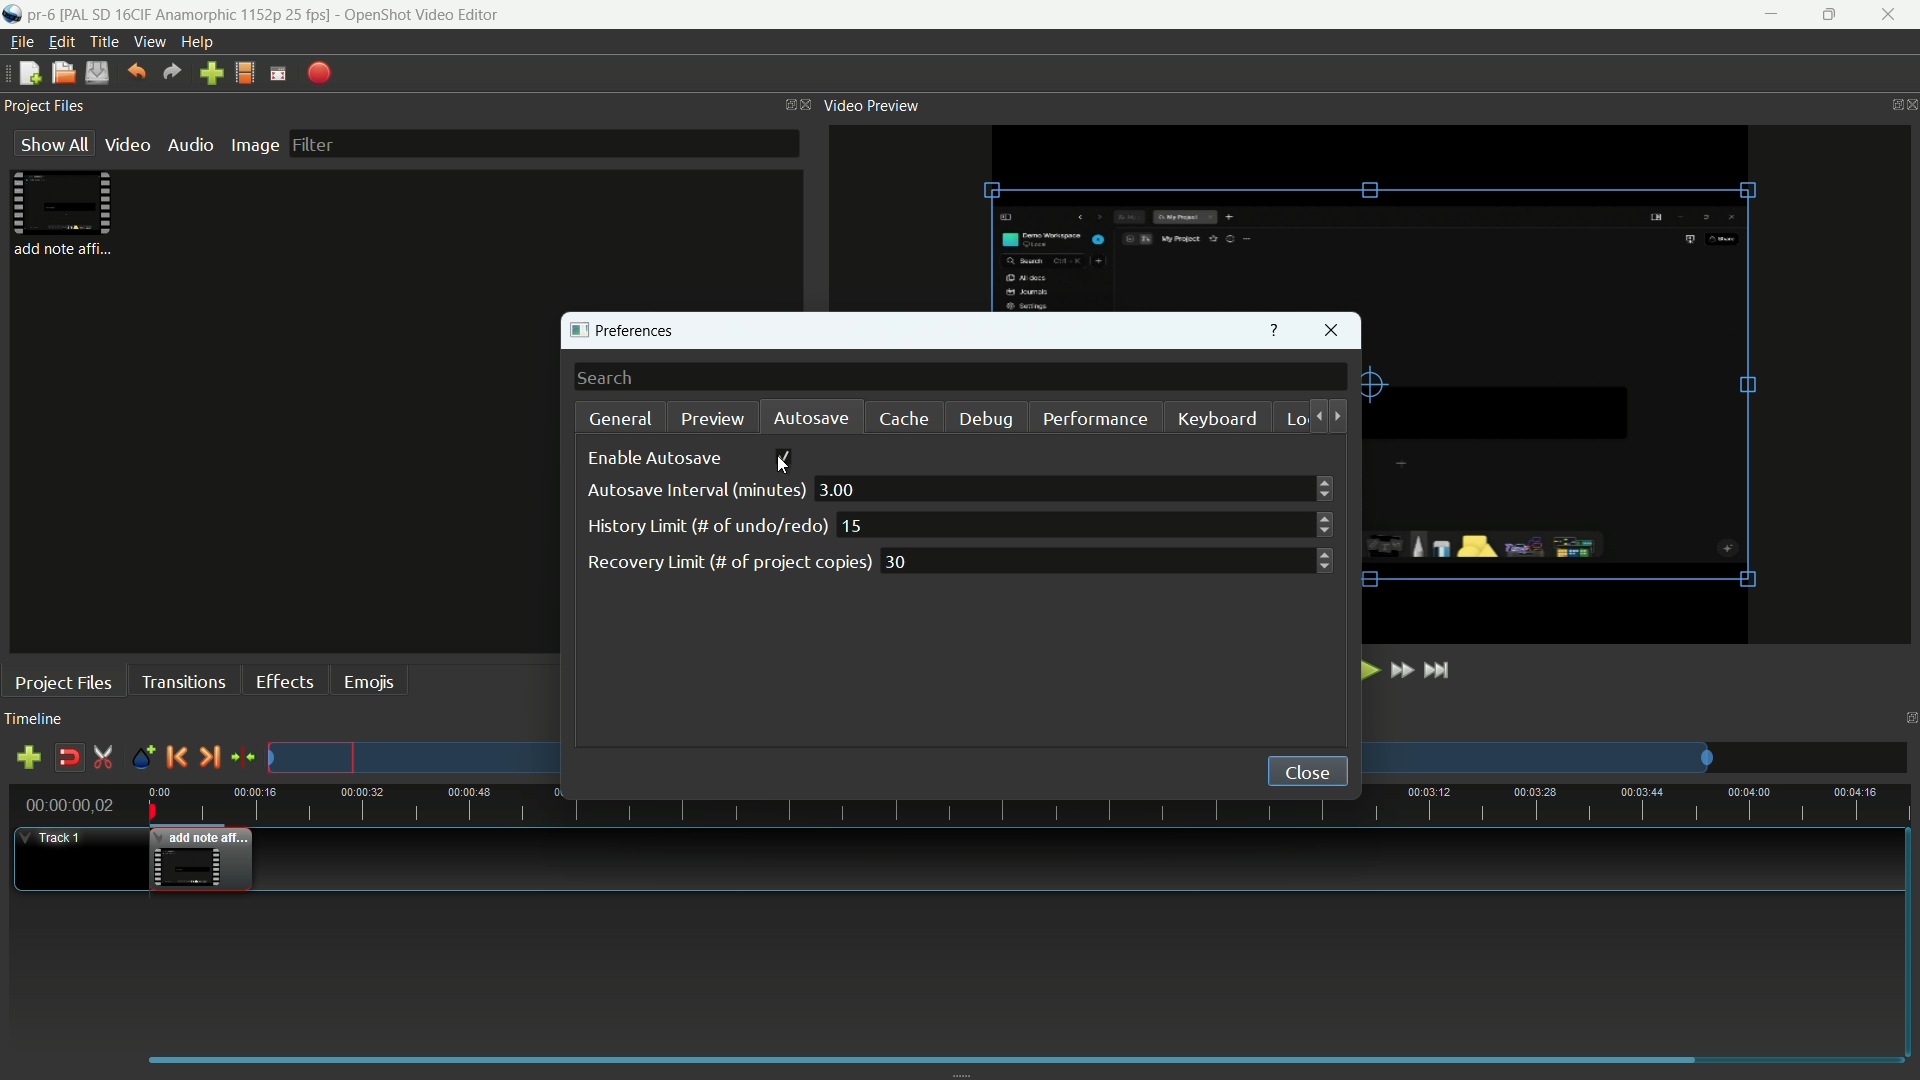 Image resolution: width=1920 pixels, height=1080 pixels. I want to click on enable razor, so click(102, 757).